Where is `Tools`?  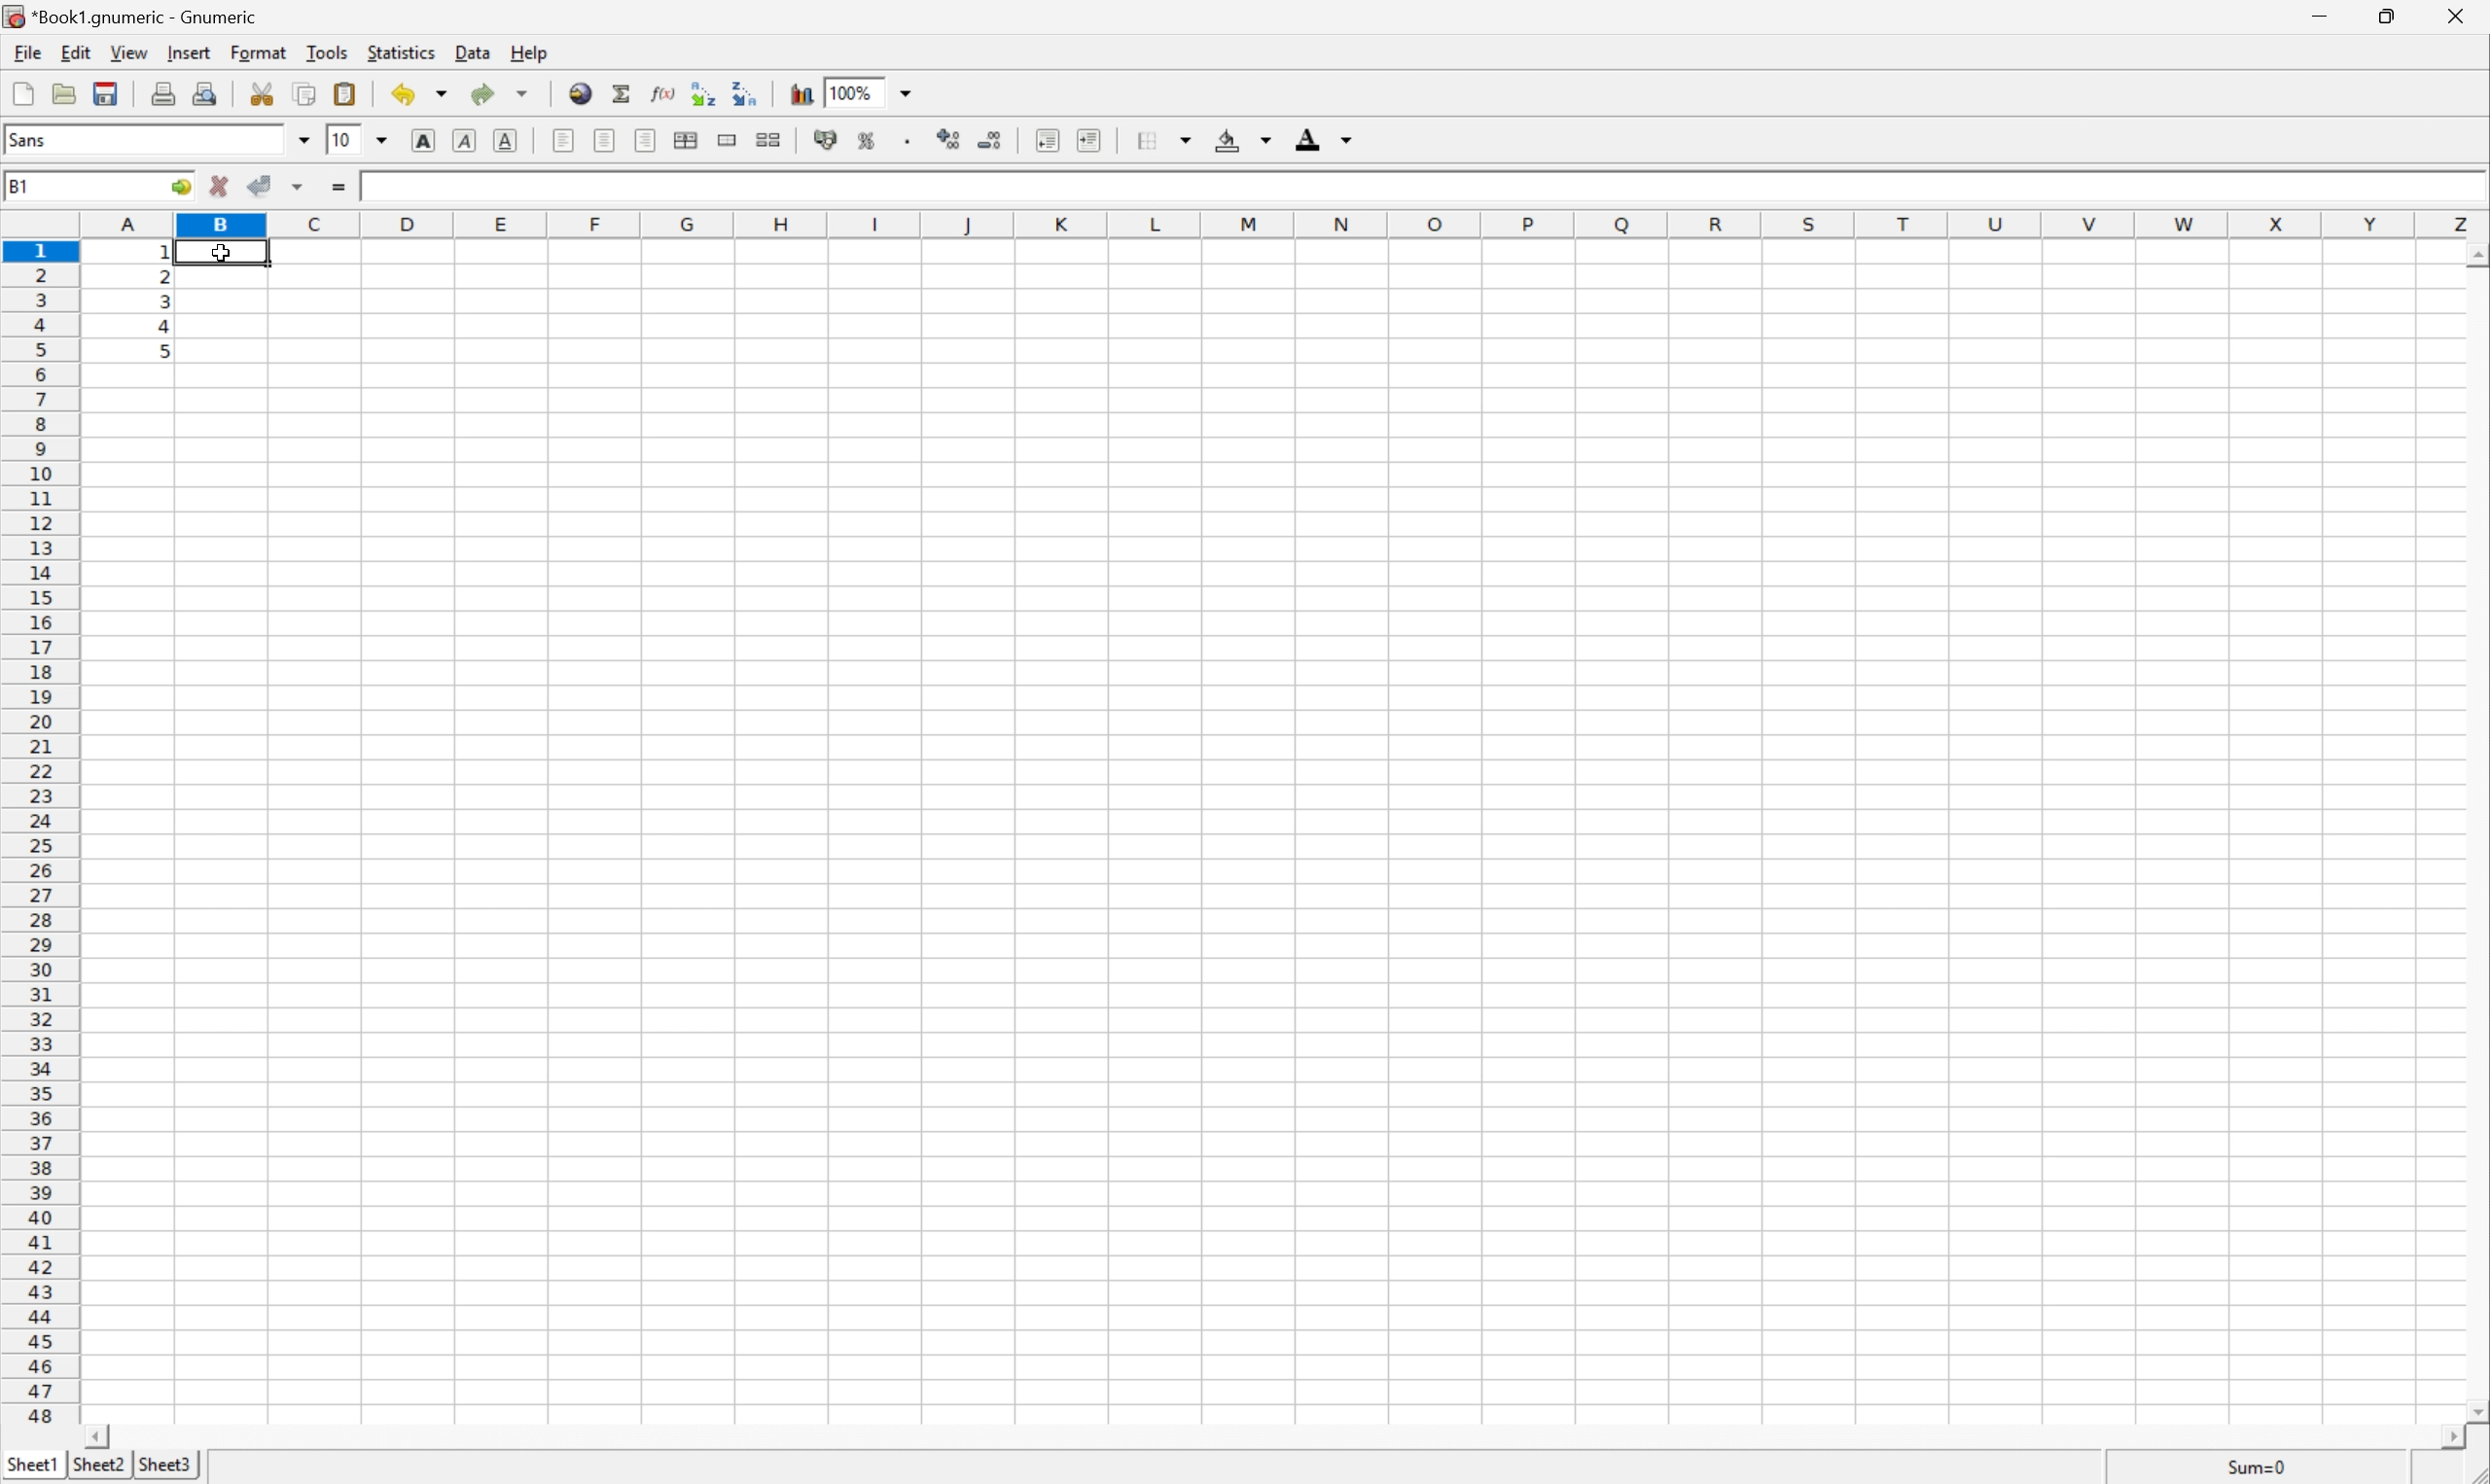 Tools is located at coordinates (327, 53).